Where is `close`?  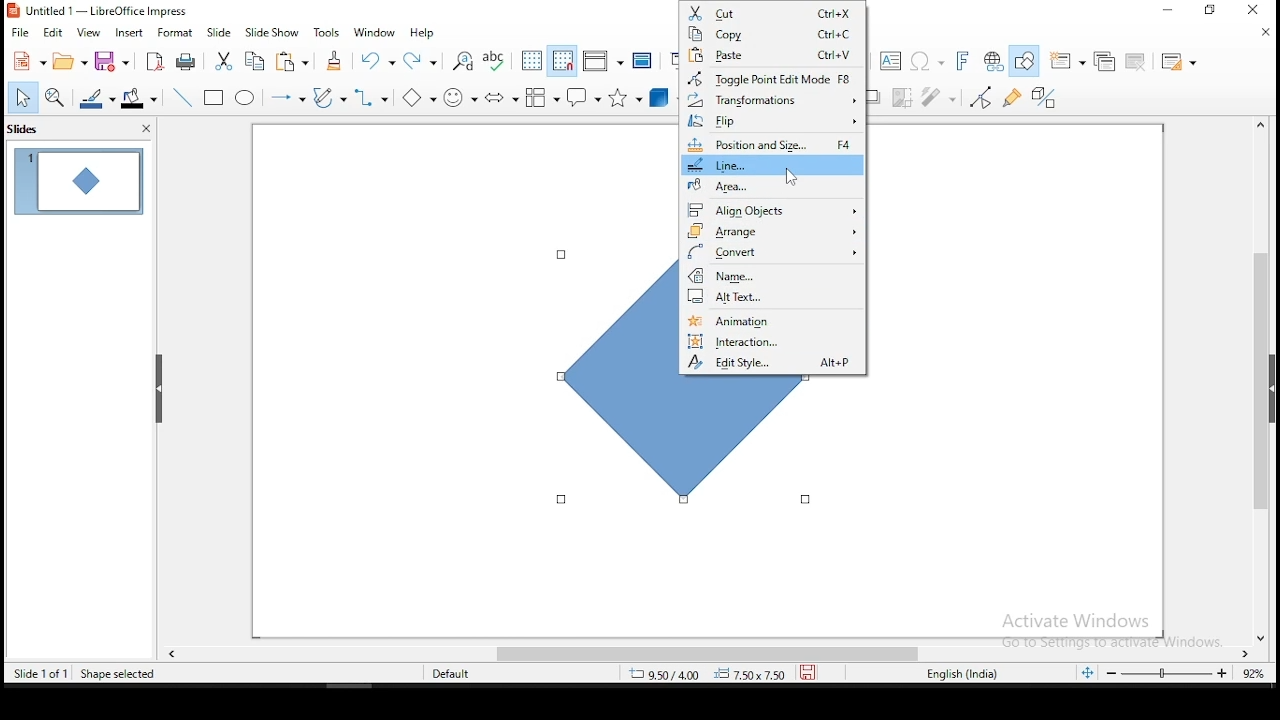 close is located at coordinates (1265, 633).